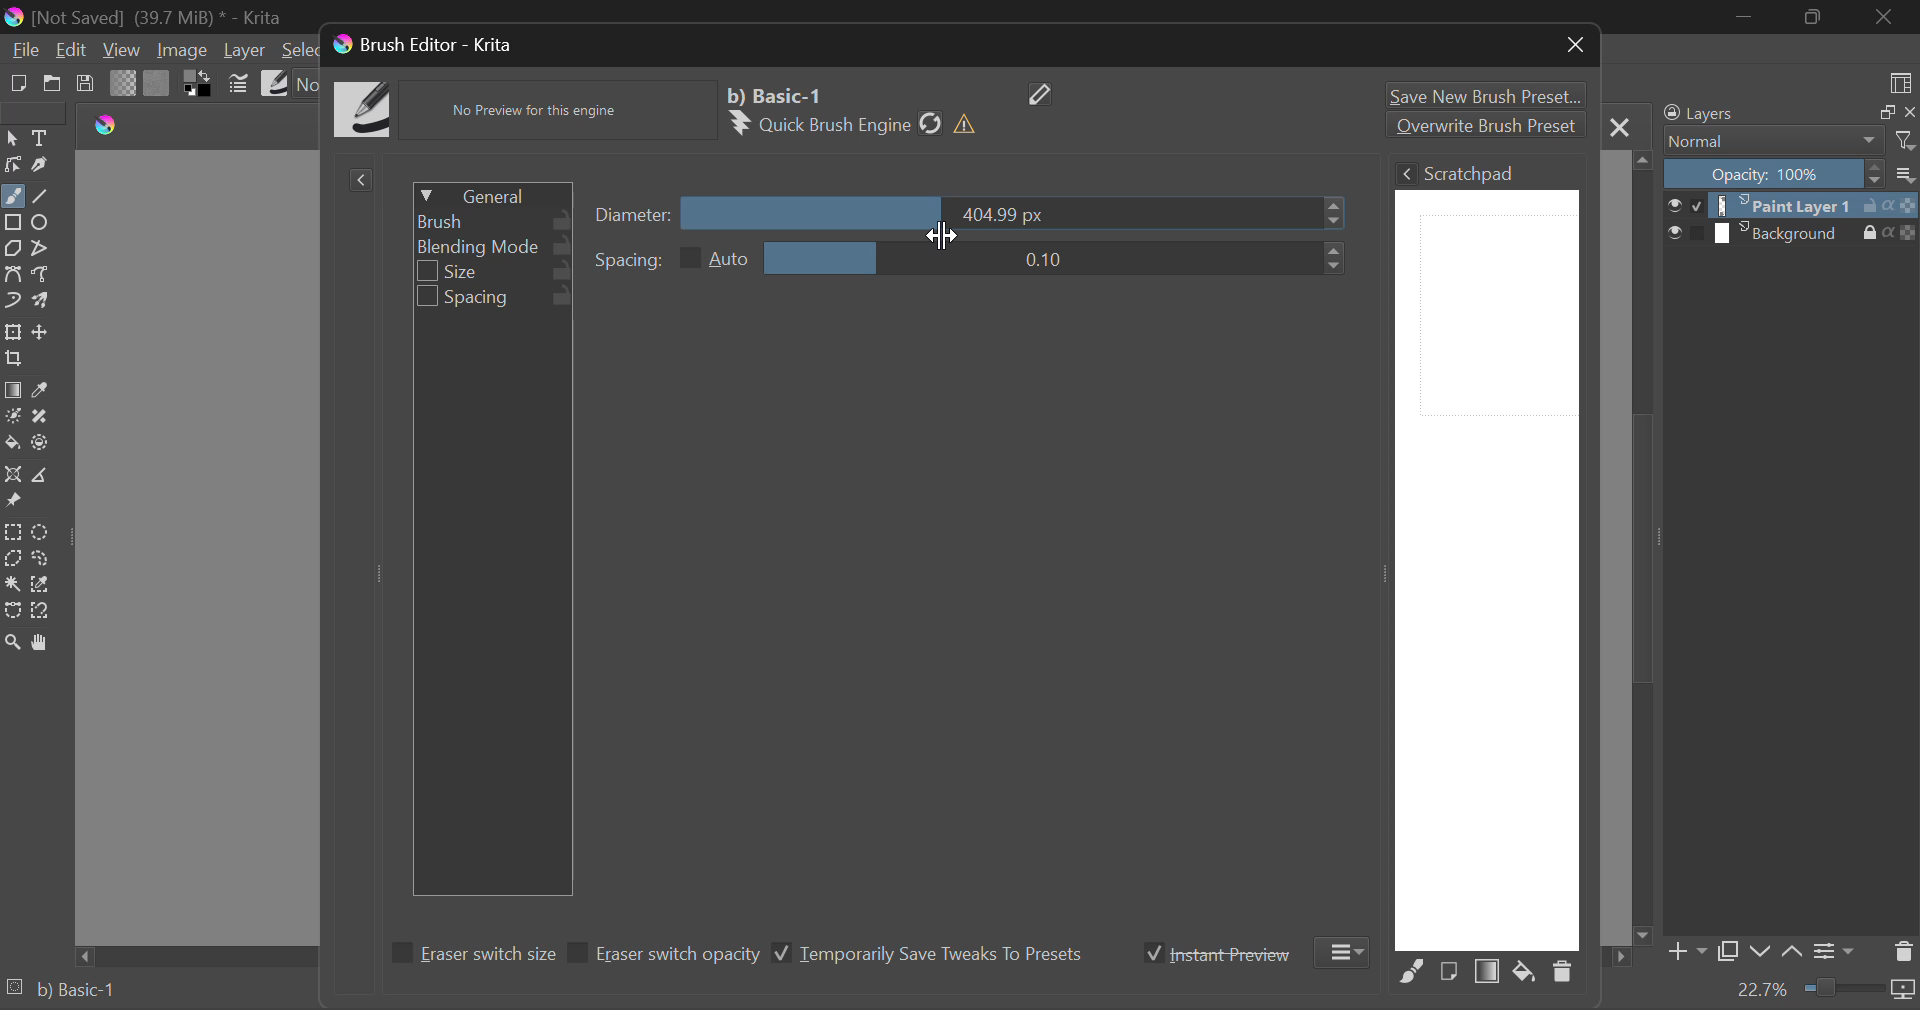  Describe the element at coordinates (1562, 976) in the screenshot. I see `Delete` at that location.